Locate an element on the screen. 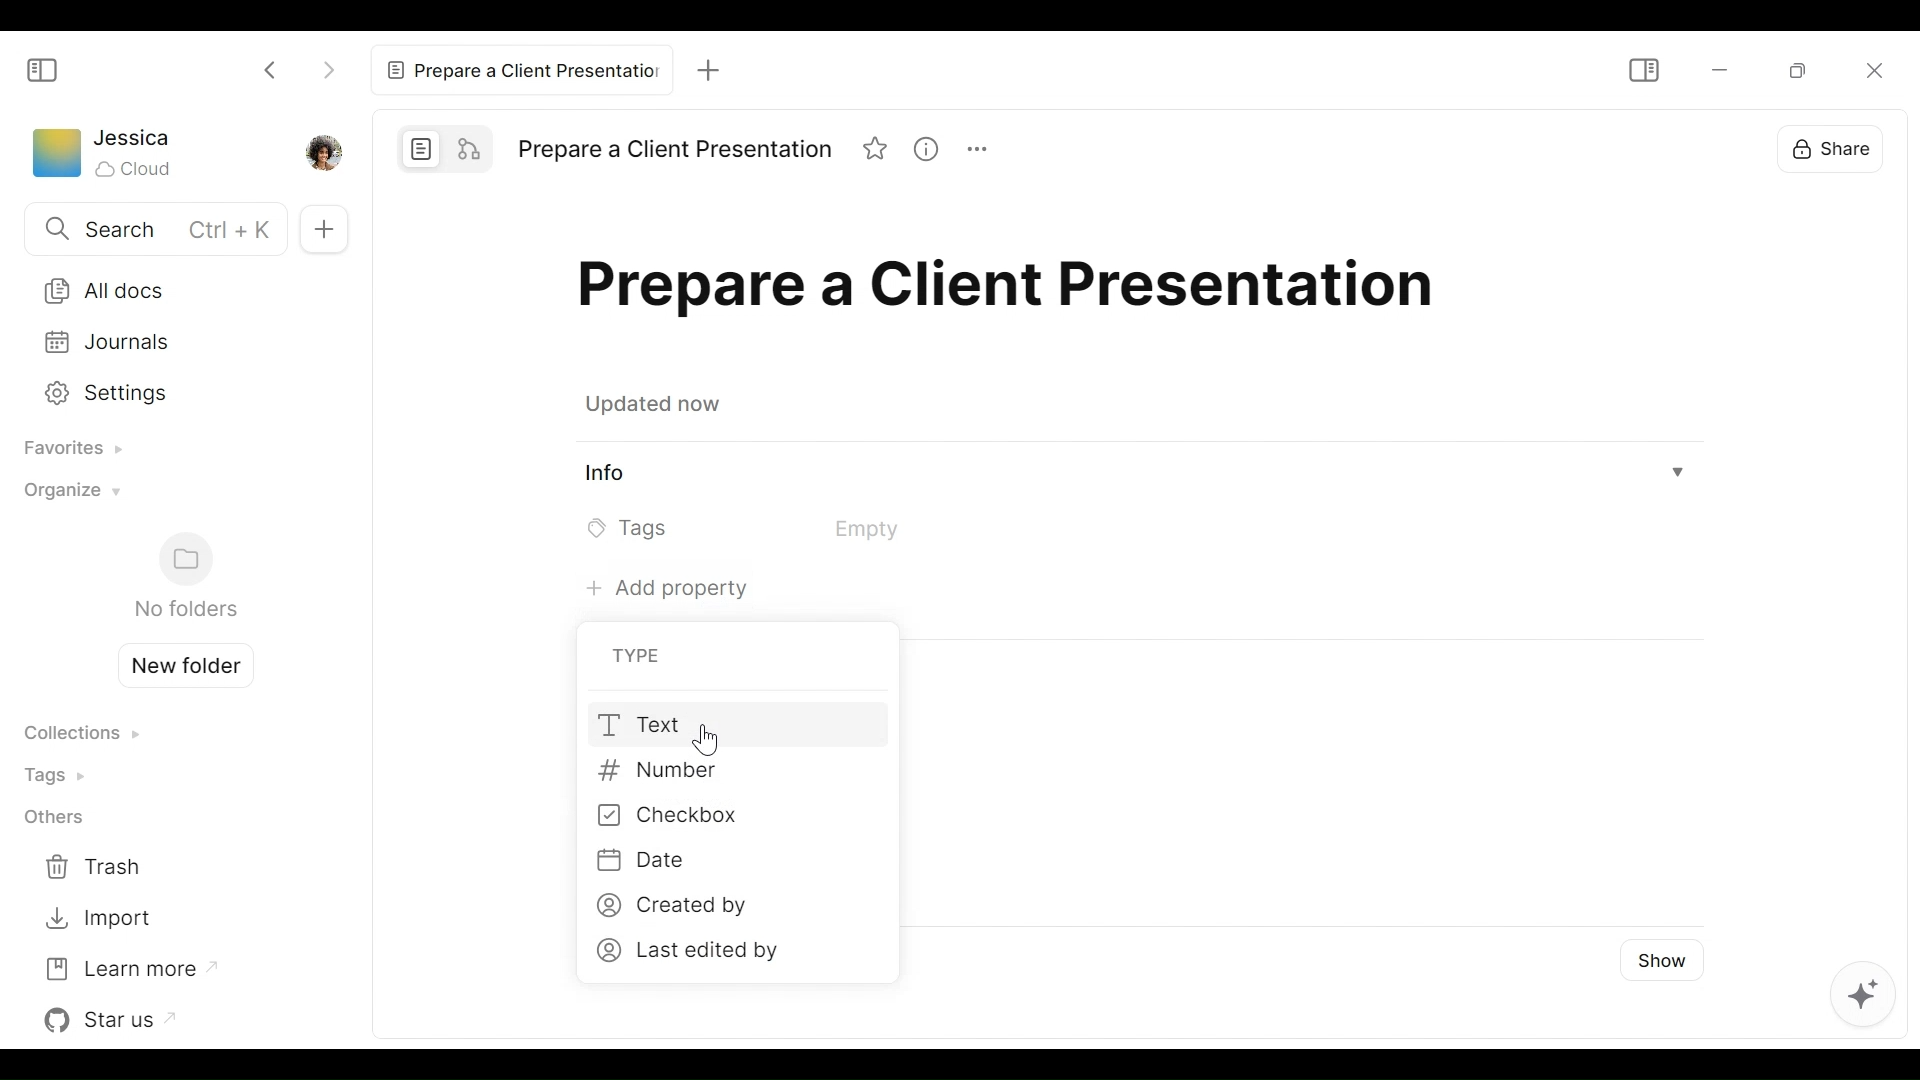 This screenshot has width=1920, height=1080. View Information is located at coordinates (934, 151).